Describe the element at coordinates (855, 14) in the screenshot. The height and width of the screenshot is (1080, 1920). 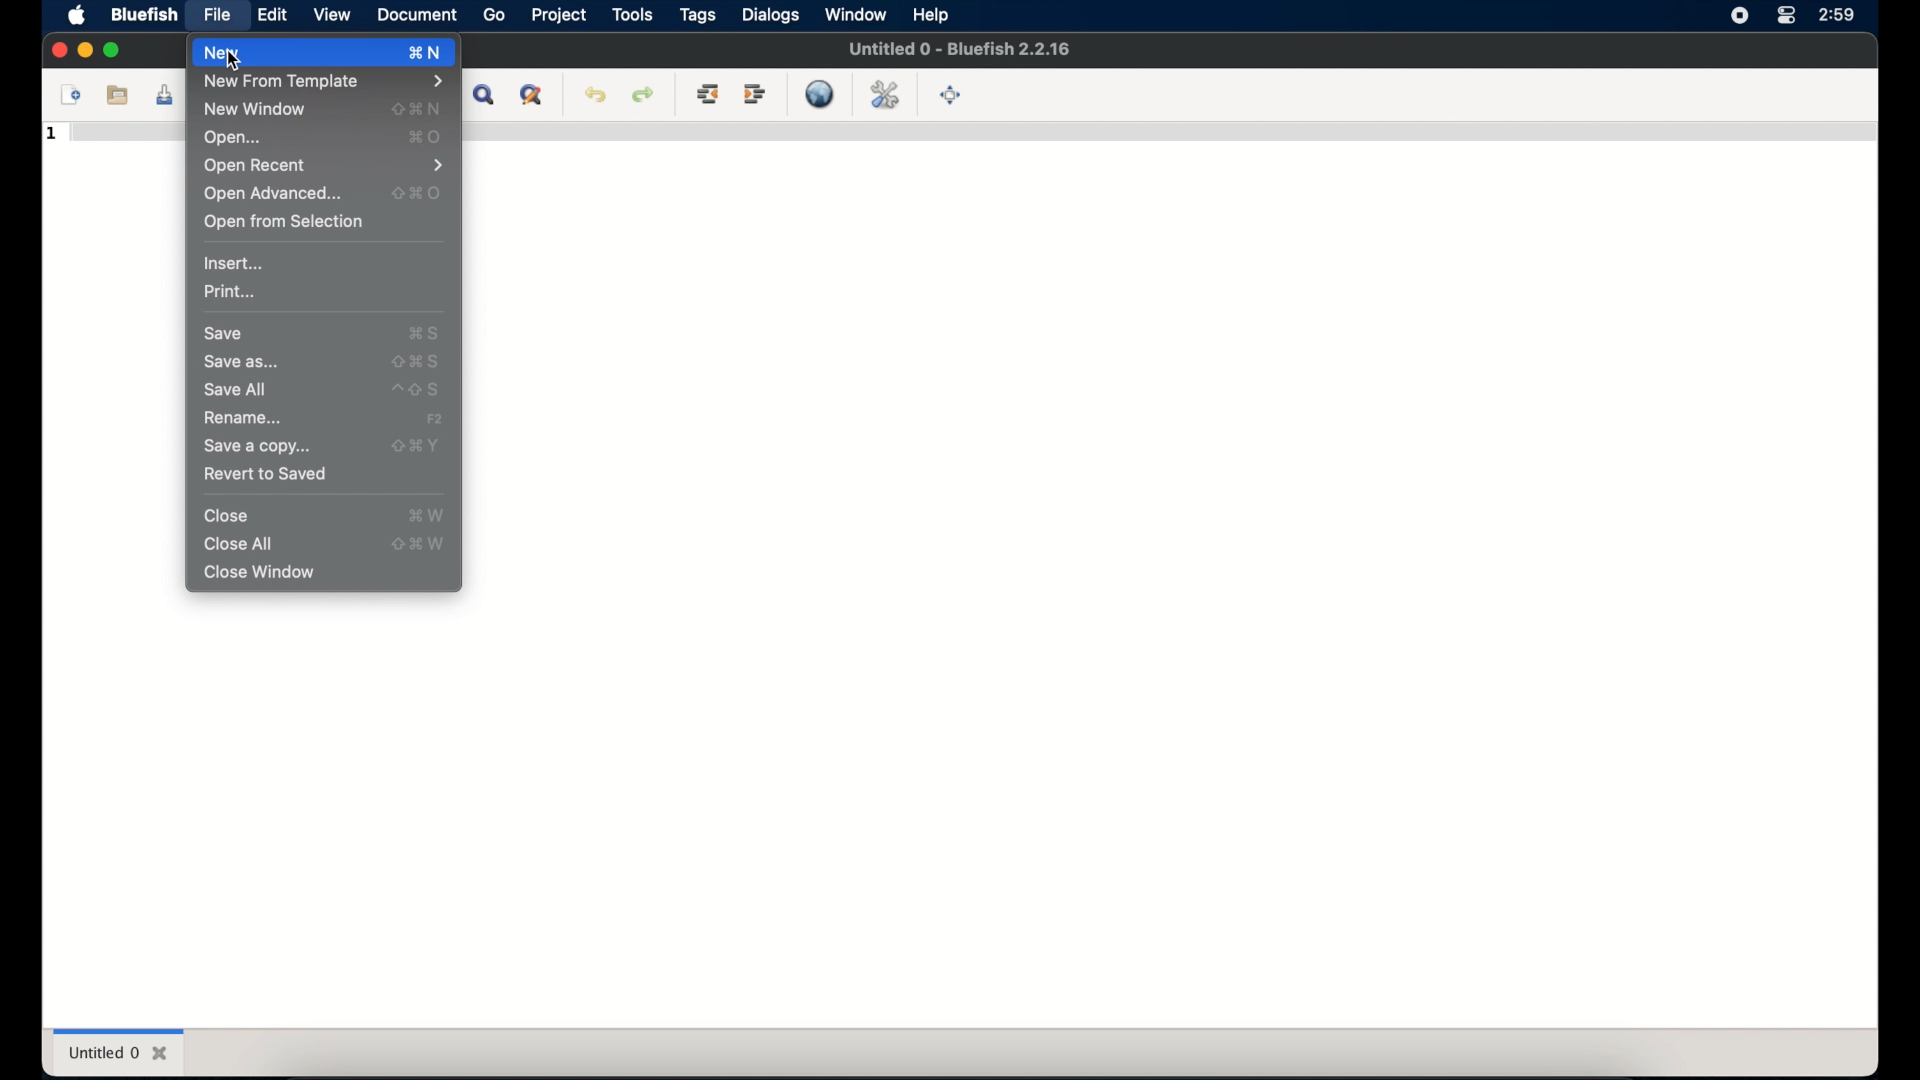
I see `window` at that location.